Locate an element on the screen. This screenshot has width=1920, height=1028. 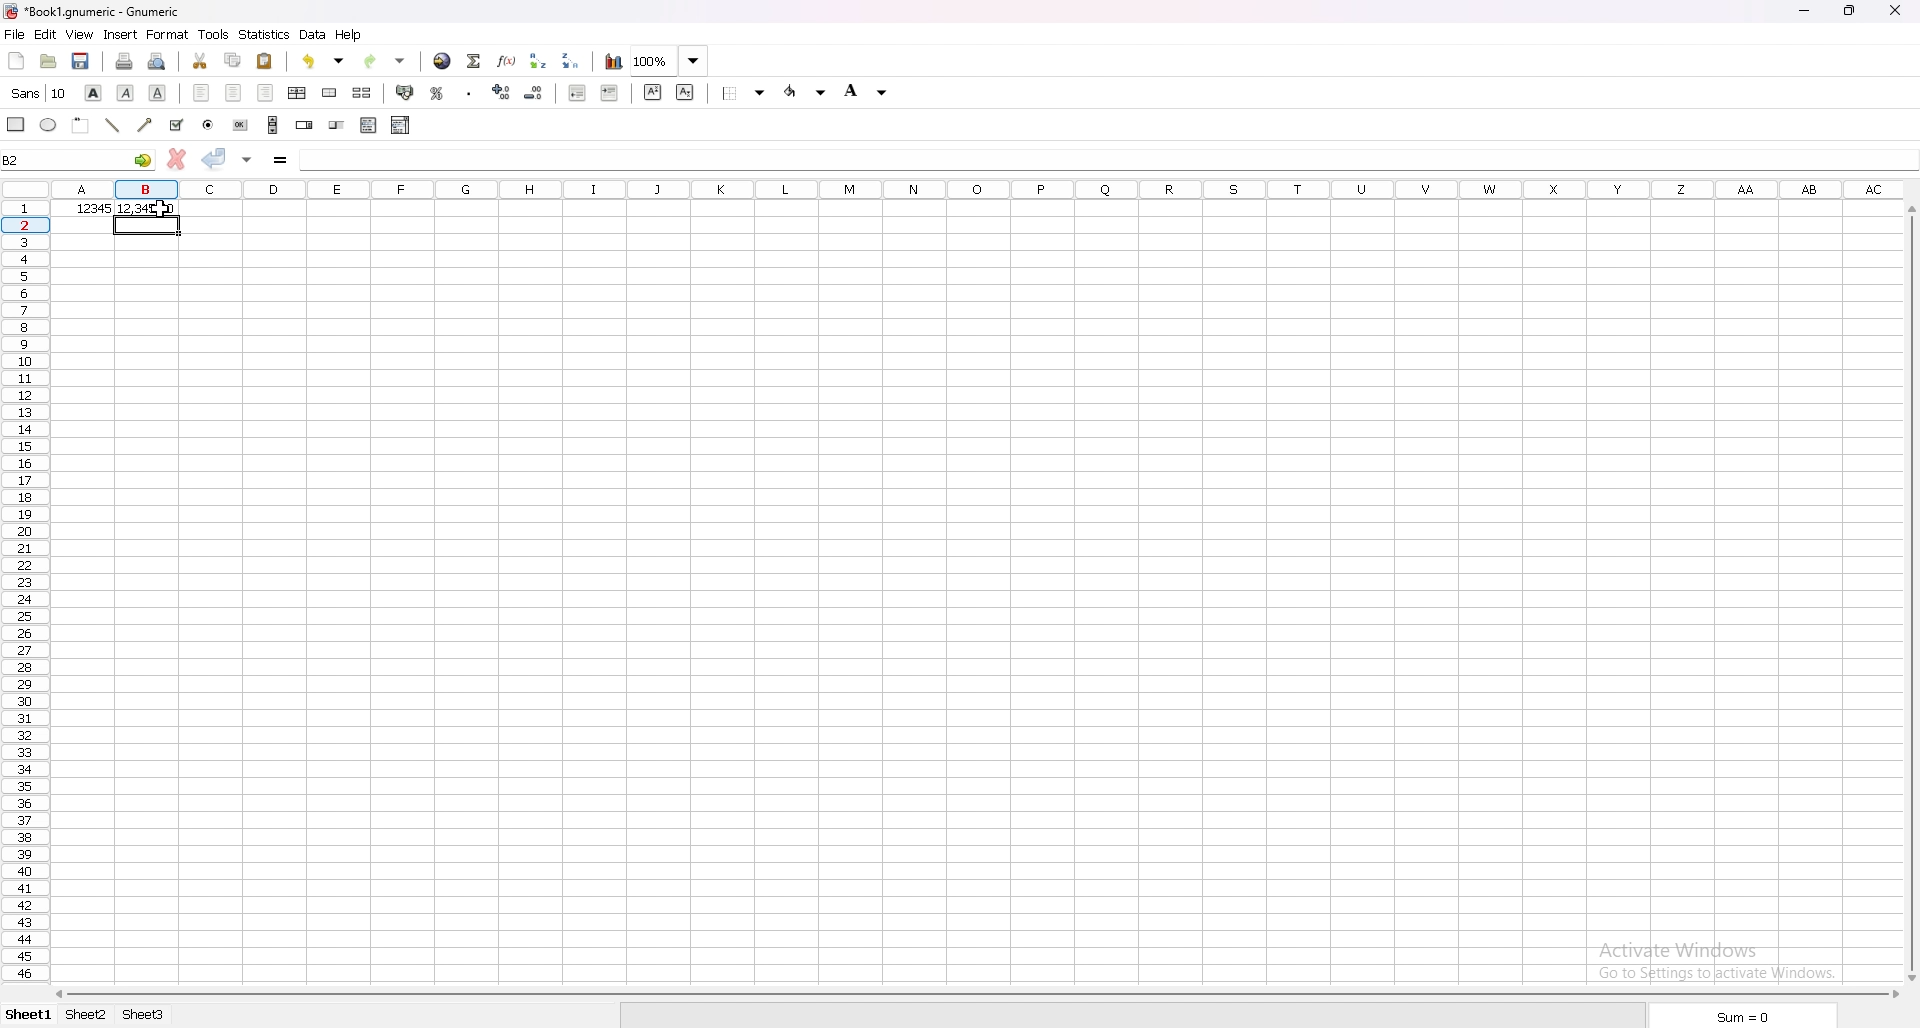
sheet3 is located at coordinates (149, 1017).